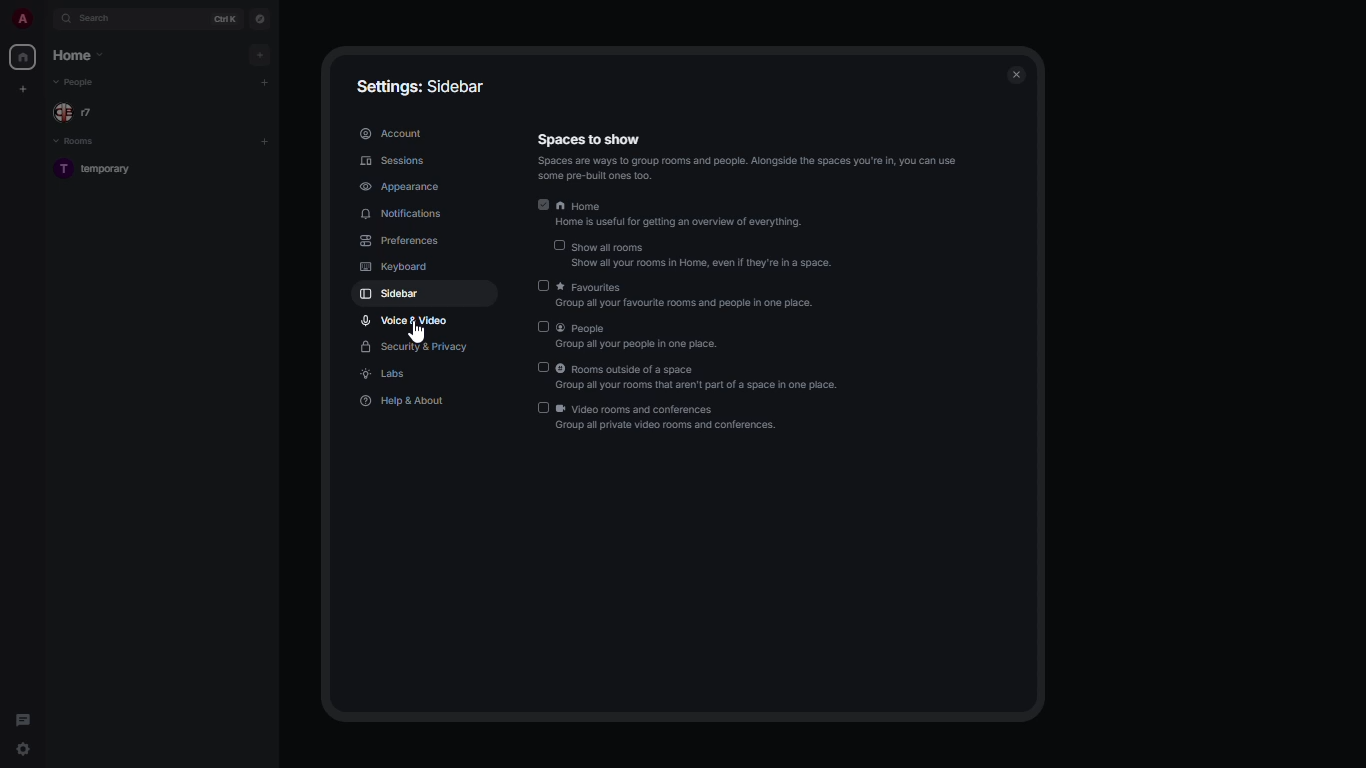  I want to click on video rooms and conferences, so click(672, 419).